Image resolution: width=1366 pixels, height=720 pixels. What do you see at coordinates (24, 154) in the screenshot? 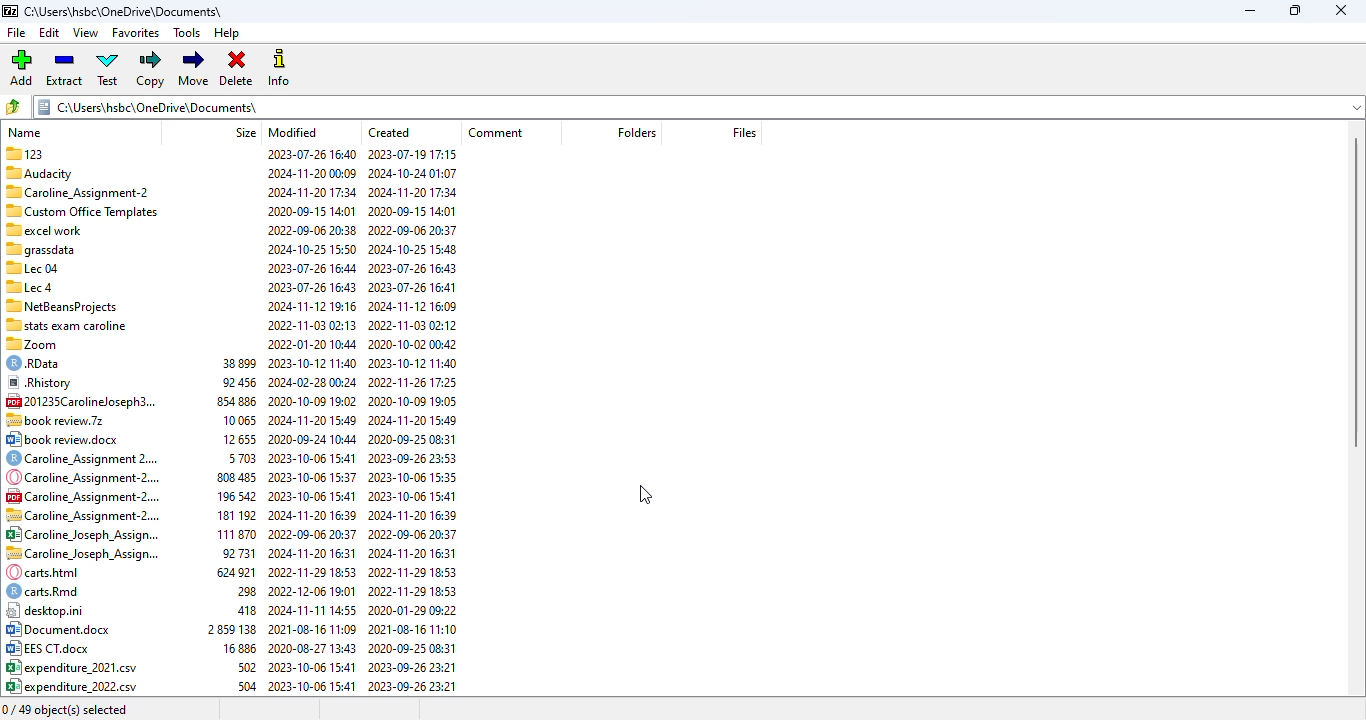
I see `123` at bounding box center [24, 154].